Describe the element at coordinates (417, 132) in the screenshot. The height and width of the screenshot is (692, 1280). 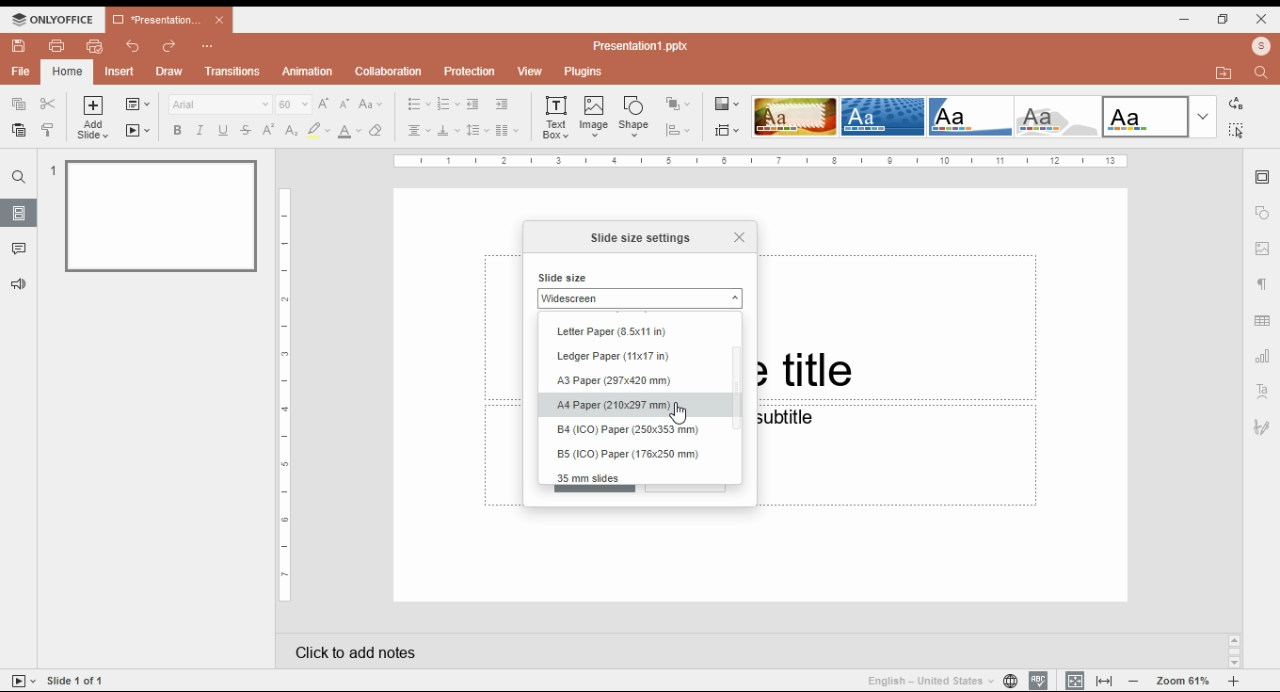
I see `horizontal alignment` at that location.